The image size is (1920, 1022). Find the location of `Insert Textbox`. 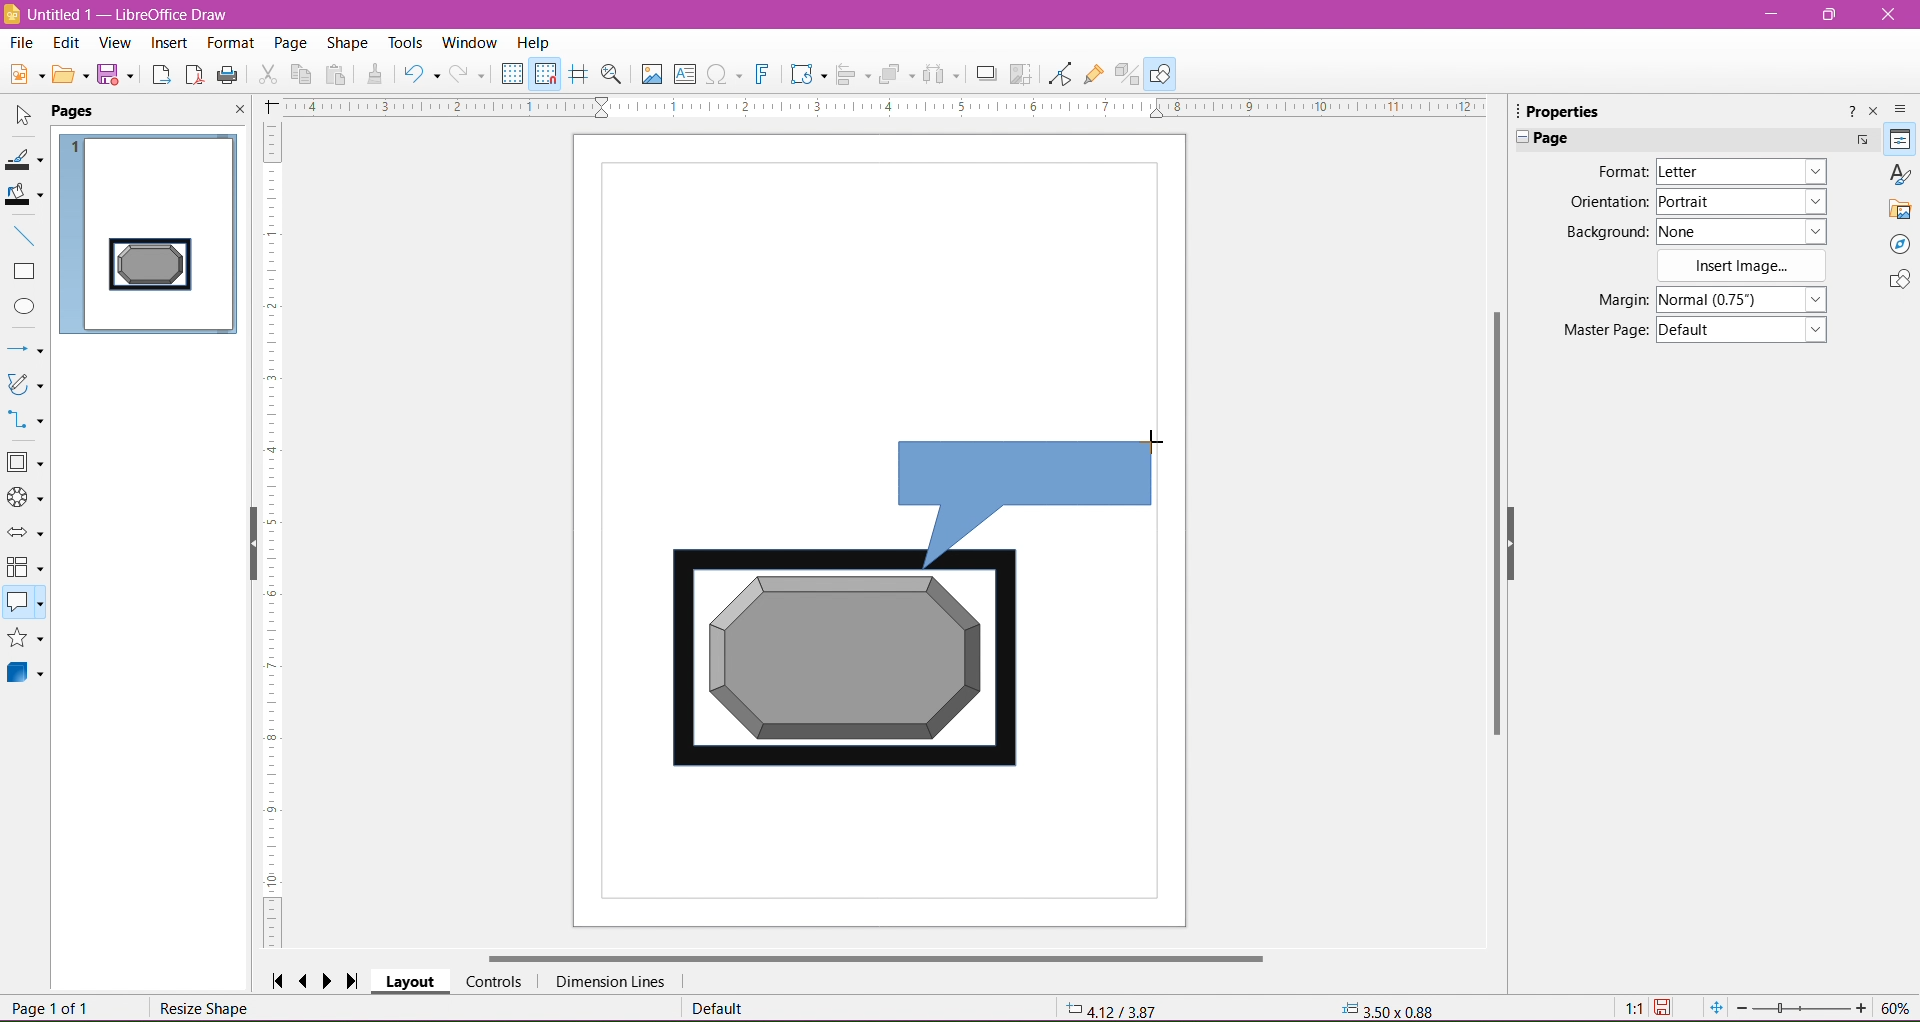

Insert Textbox is located at coordinates (685, 74).